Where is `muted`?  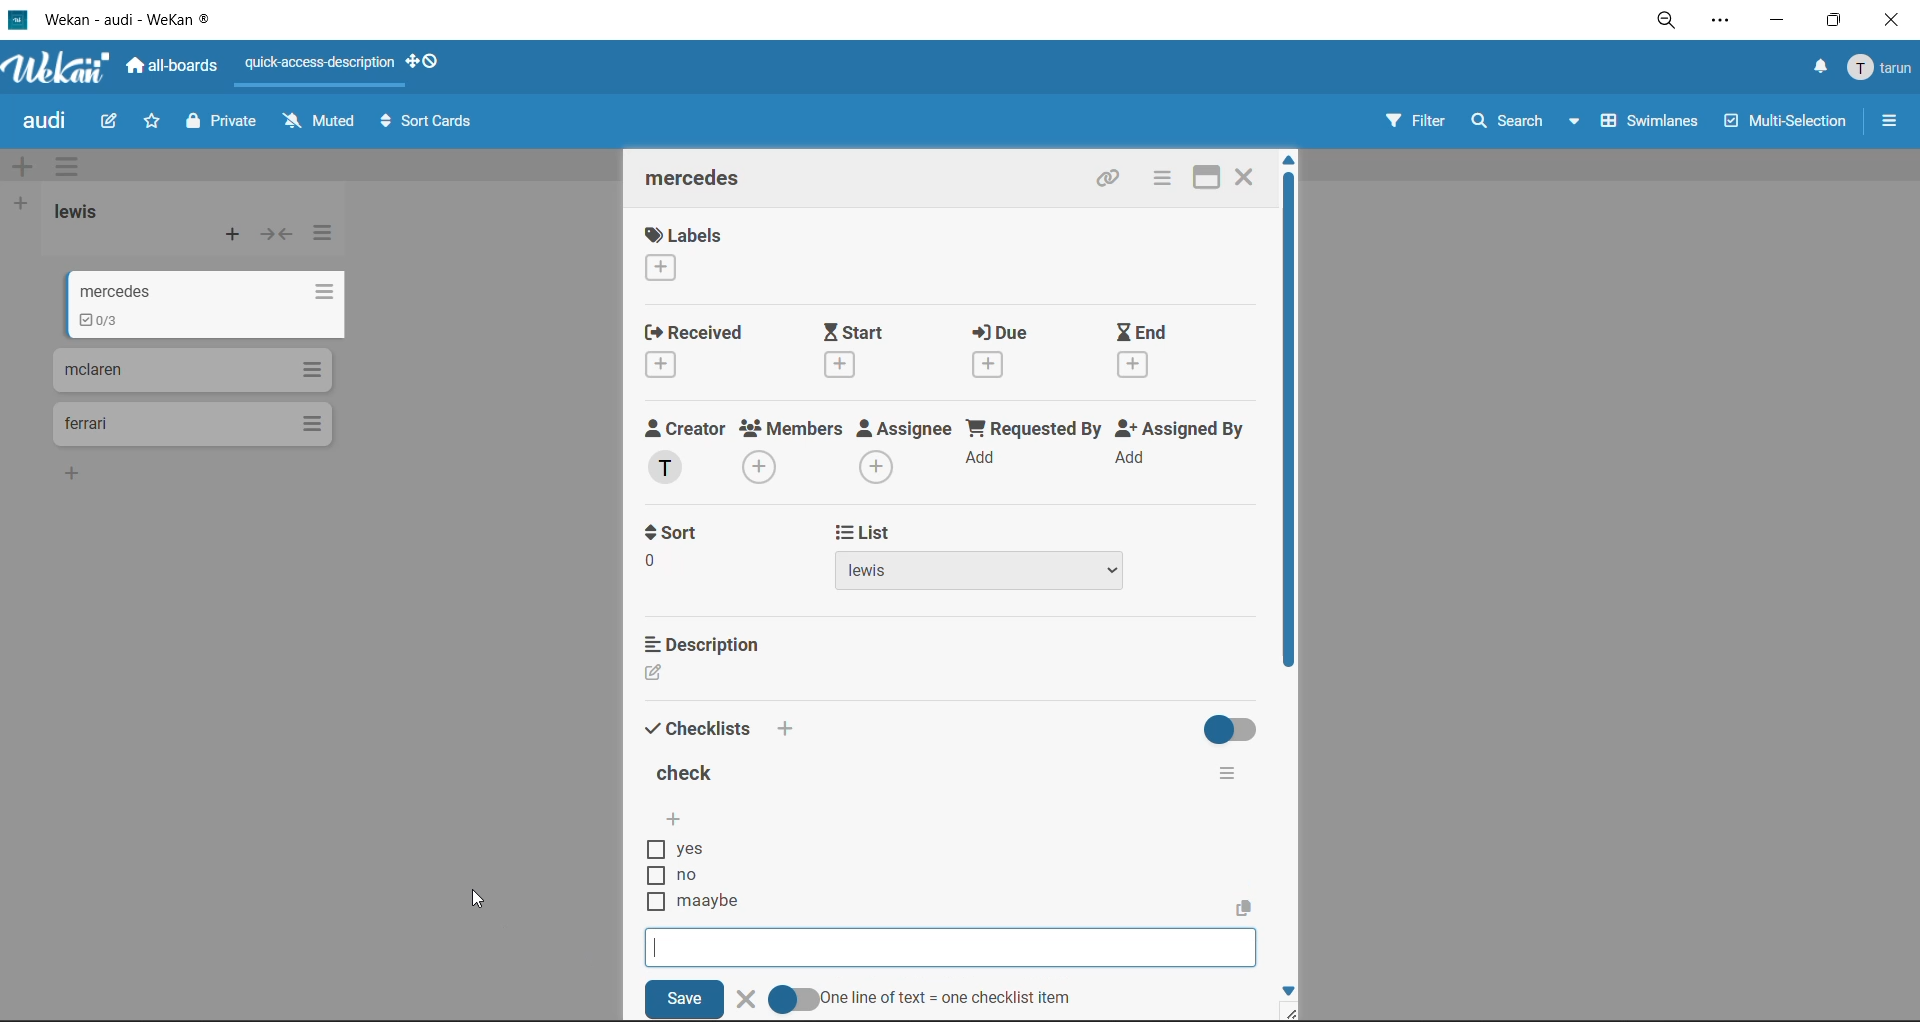
muted is located at coordinates (318, 120).